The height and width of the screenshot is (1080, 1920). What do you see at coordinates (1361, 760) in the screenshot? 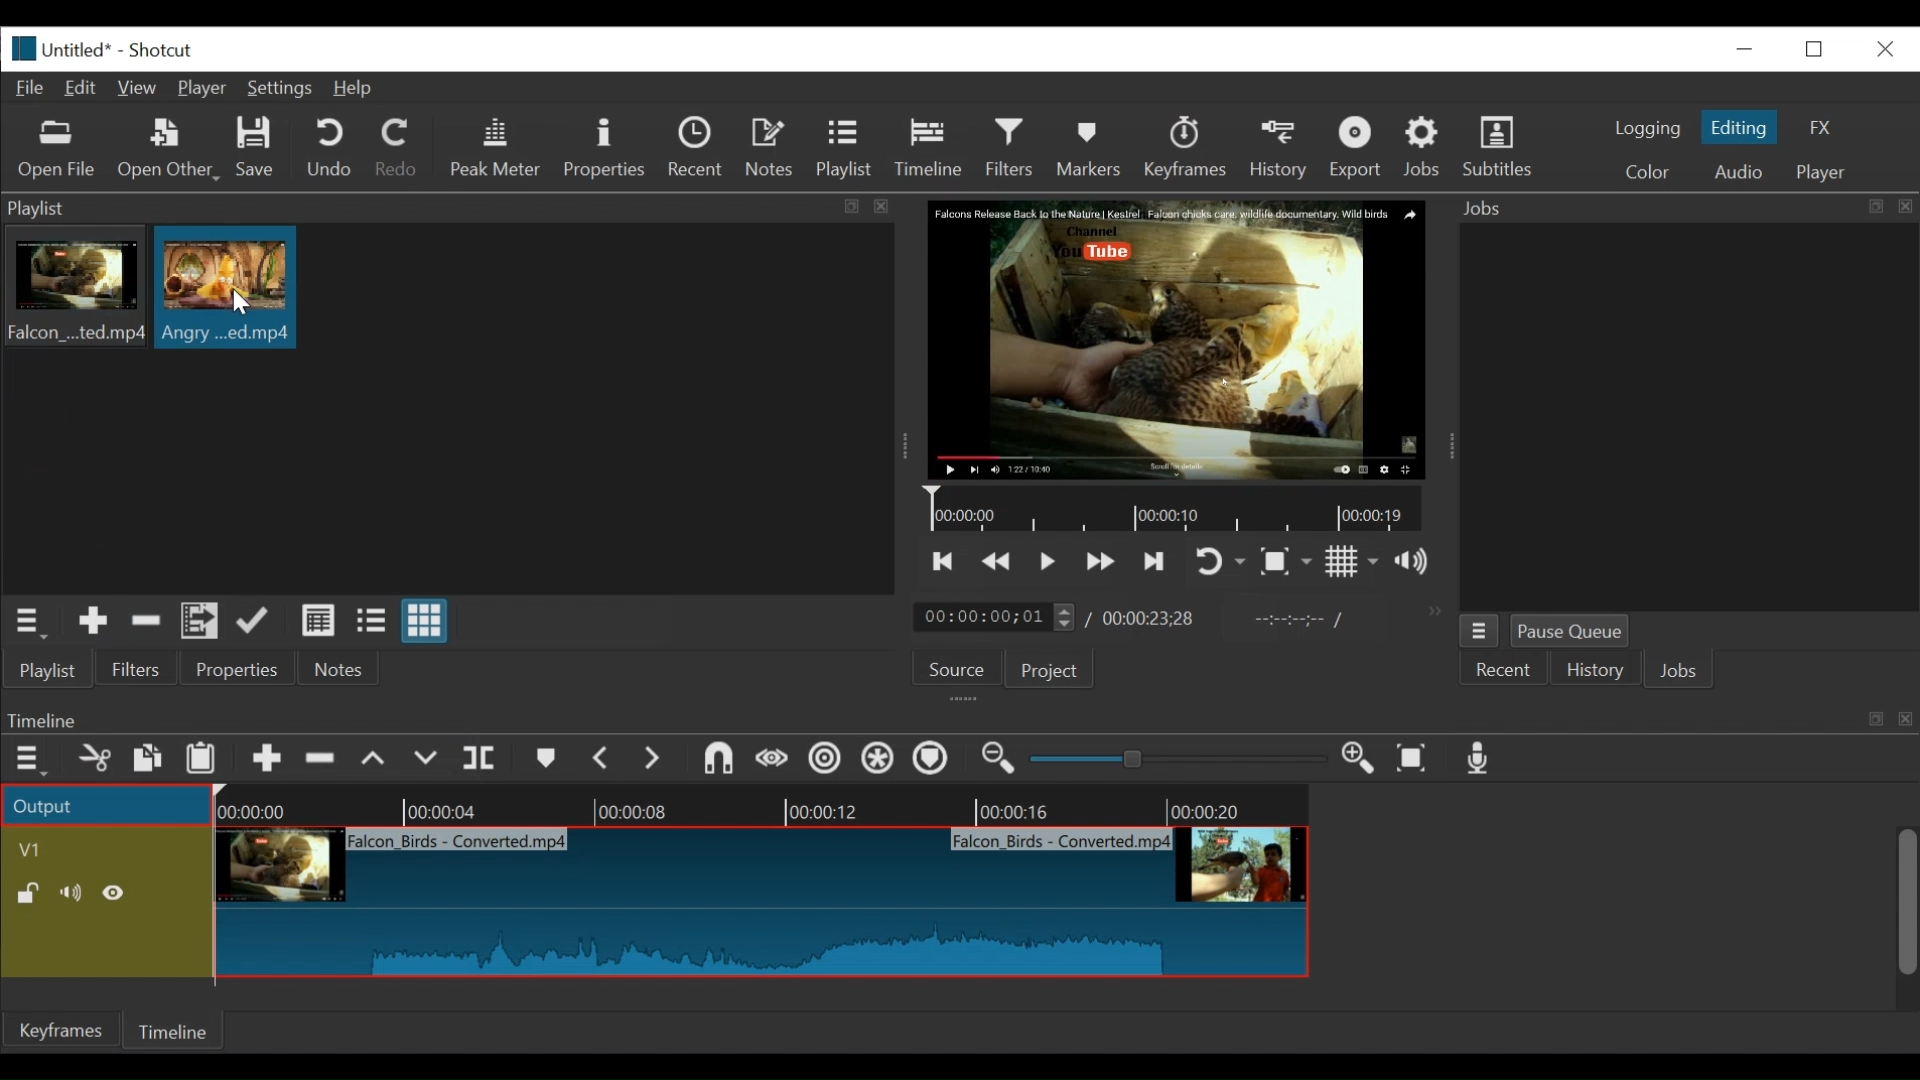
I see `Zoom in` at bounding box center [1361, 760].